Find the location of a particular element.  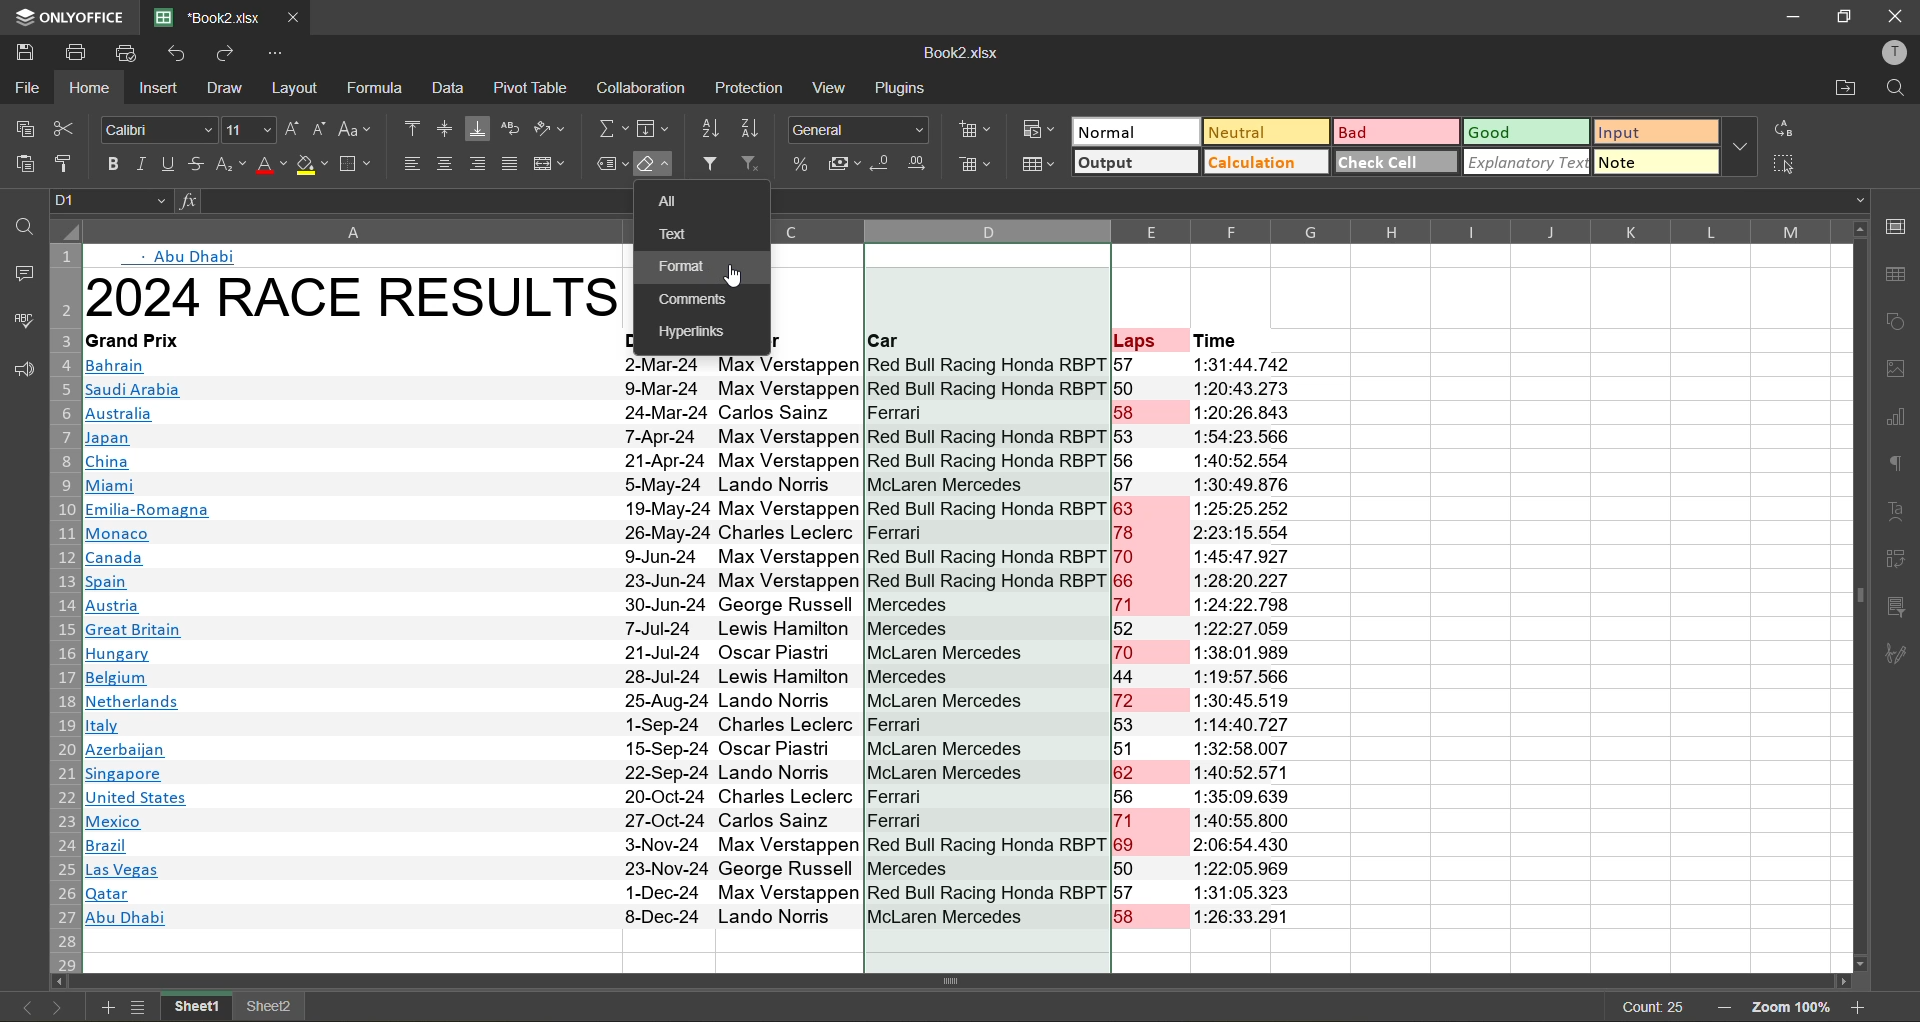

Bahrain 2-Mar-24 Max Verstappen Red Bull Racing Honda RBP 1 57 1:31:44.7/472 is located at coordinates (686, 366).